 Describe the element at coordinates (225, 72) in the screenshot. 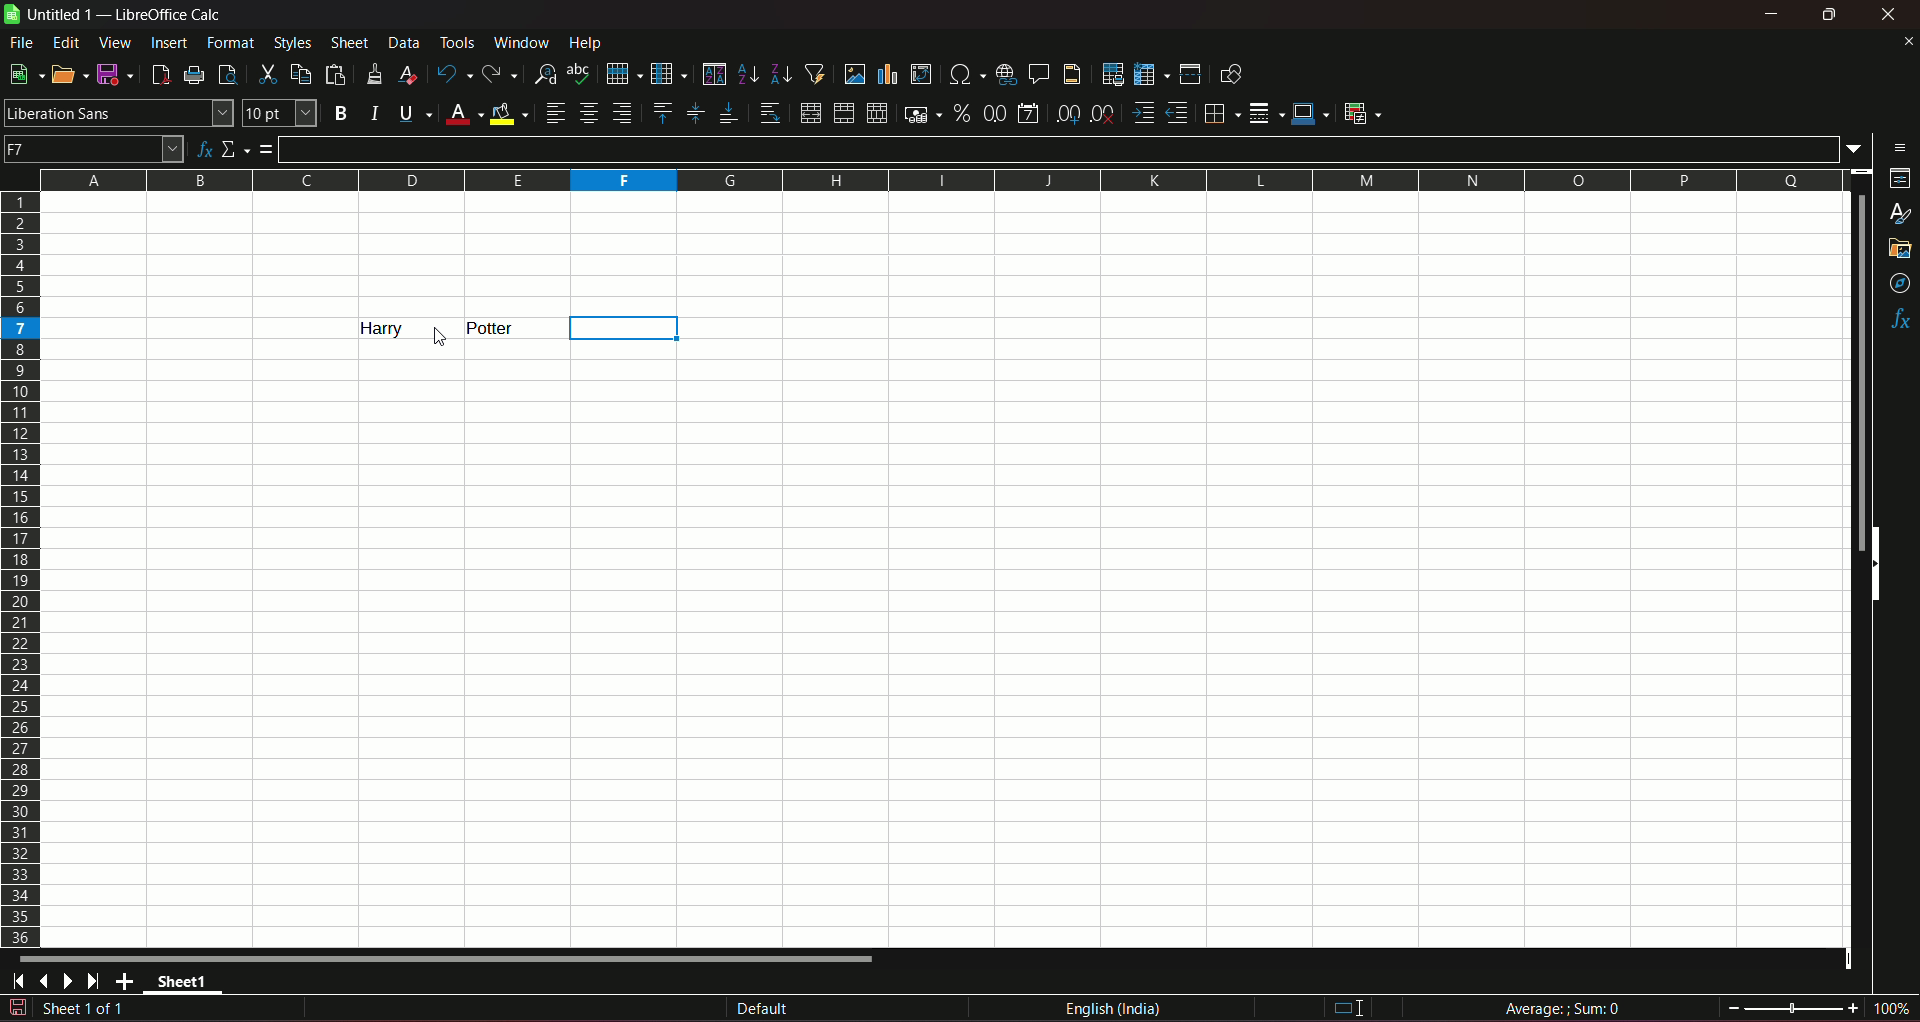

I see `toggle print preview` at that location.